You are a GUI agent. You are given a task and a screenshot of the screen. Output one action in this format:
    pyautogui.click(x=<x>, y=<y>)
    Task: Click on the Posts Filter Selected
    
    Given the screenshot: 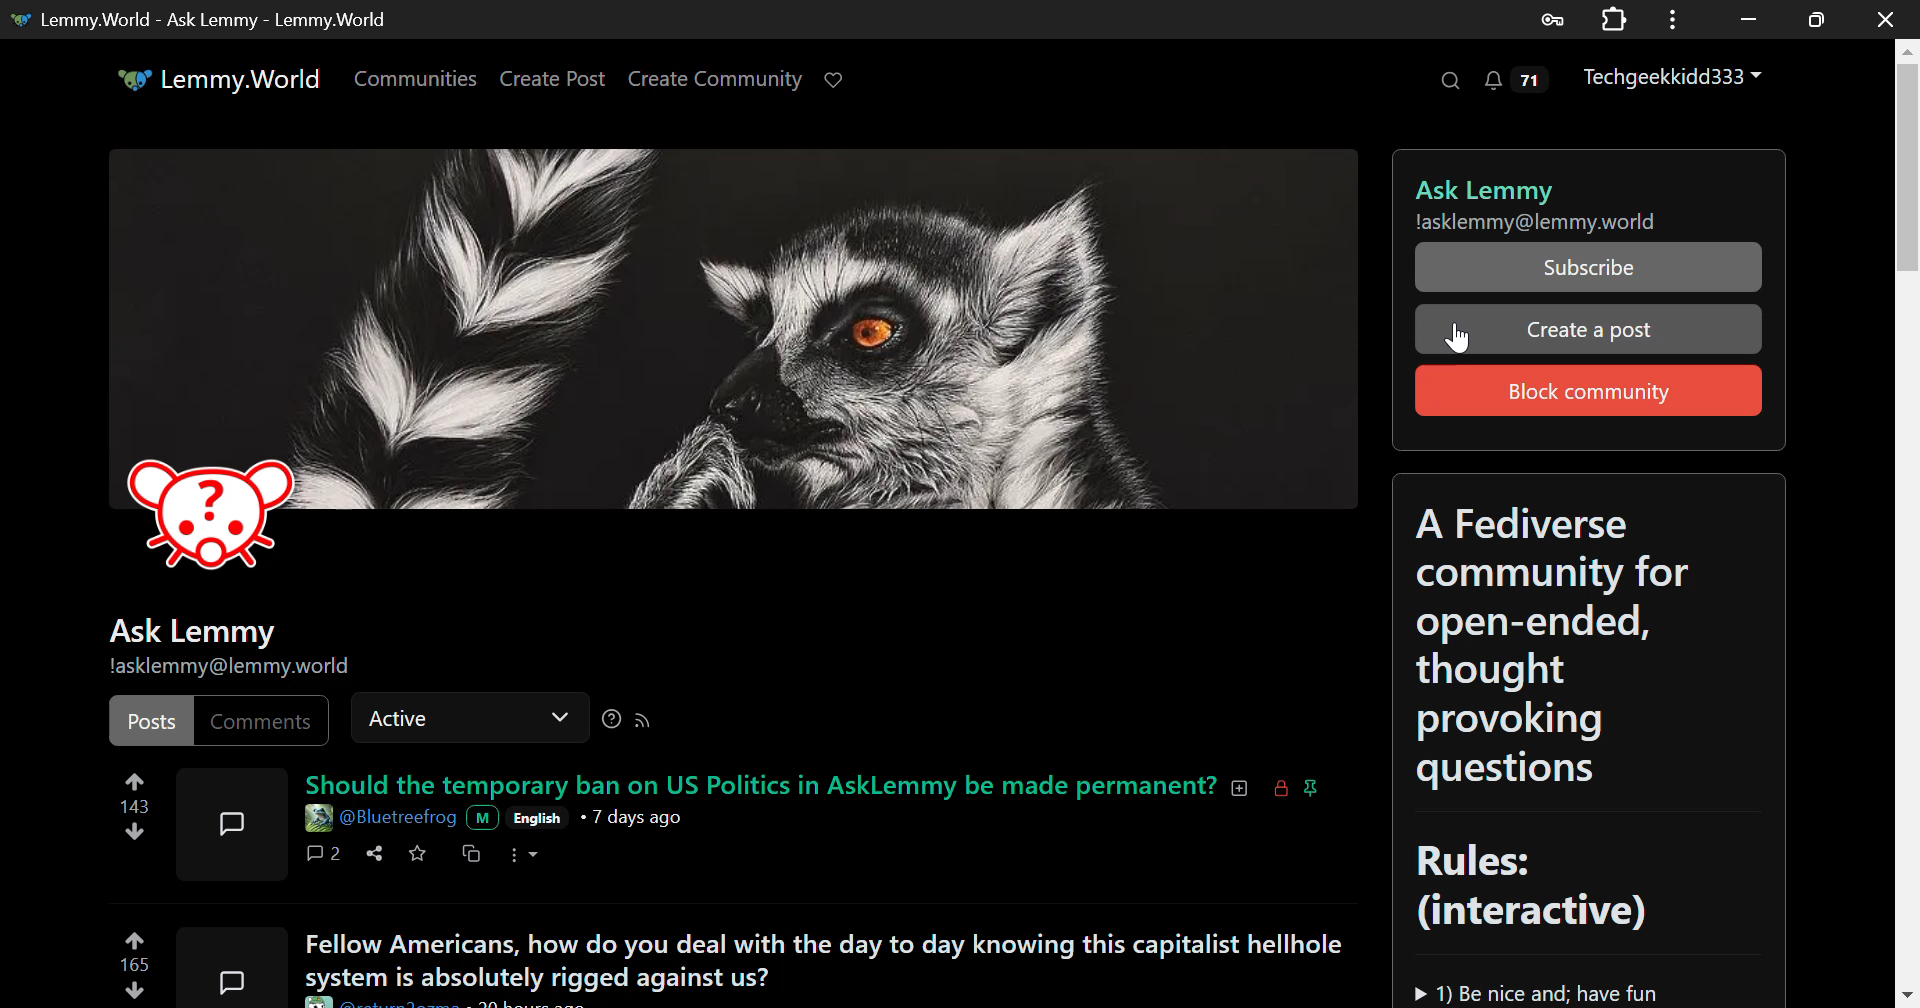 What is the action you would take?
    pyautogui.click(x=154, y=721)
    